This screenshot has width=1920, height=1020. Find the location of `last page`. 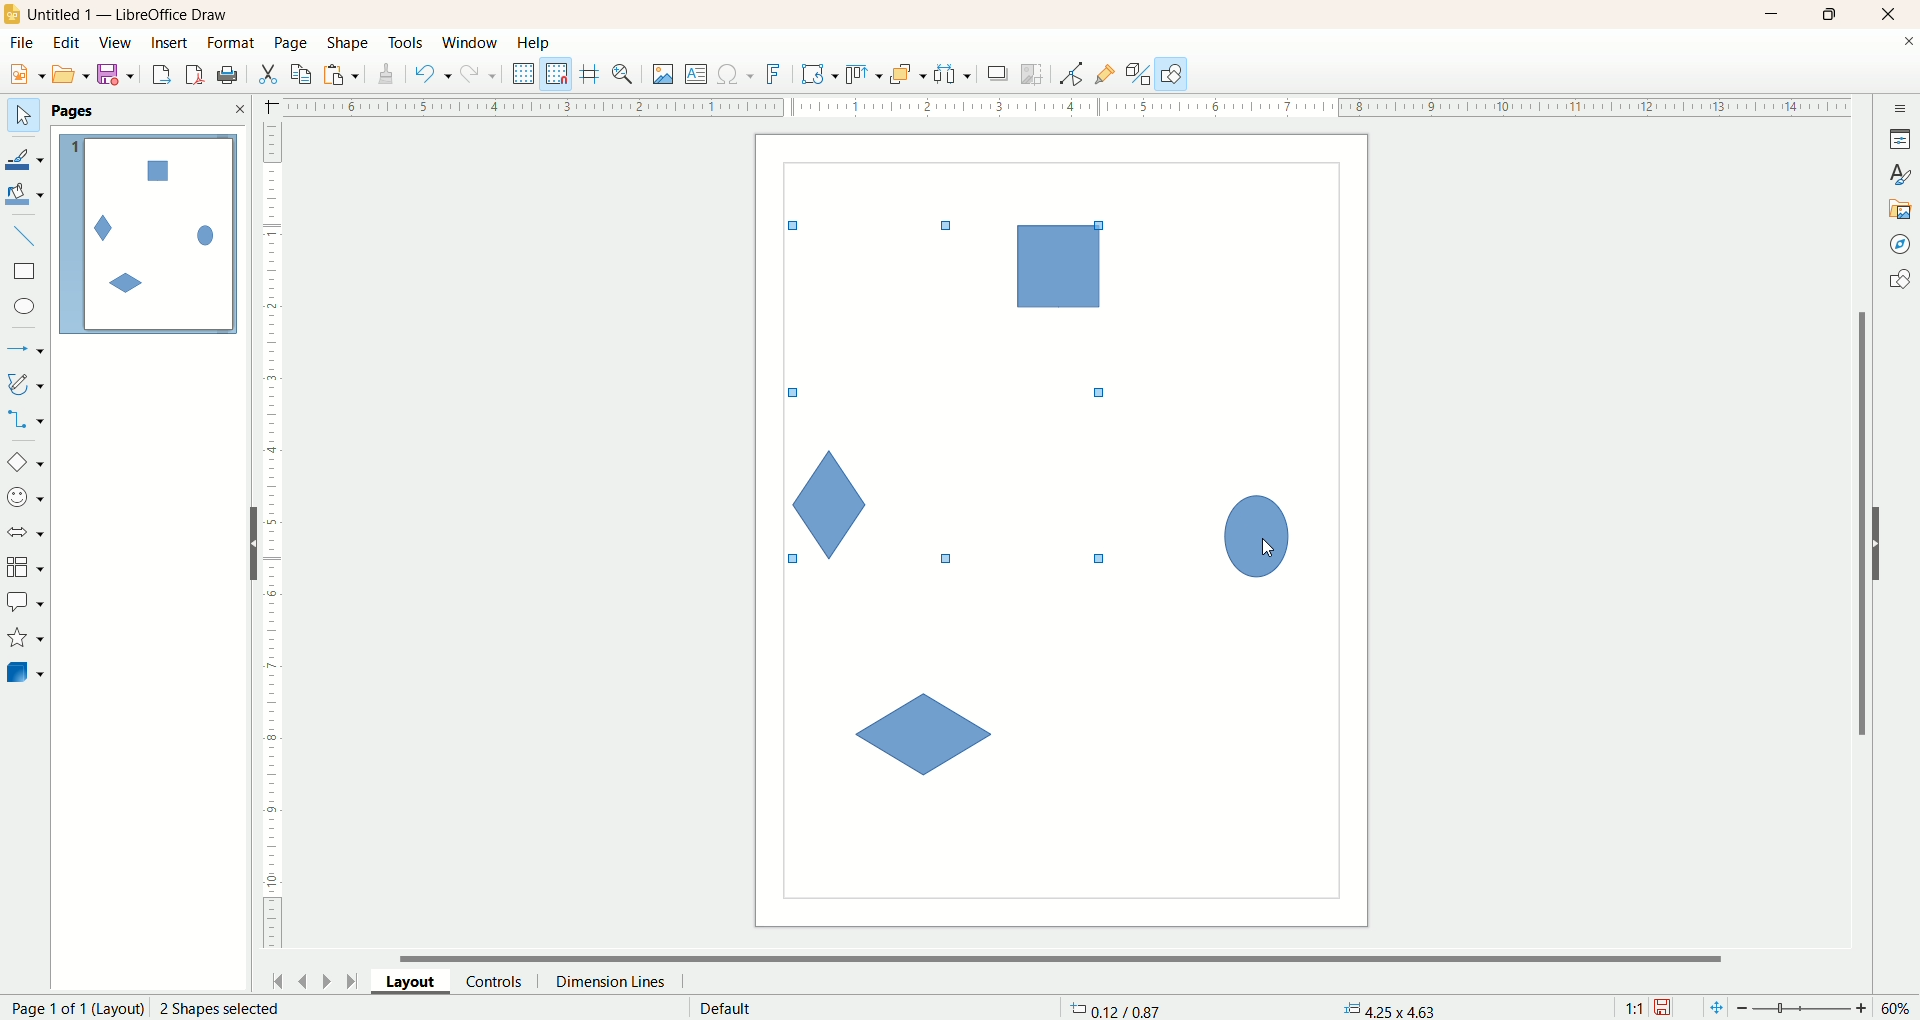

last page is located at coordinates (355, 979).